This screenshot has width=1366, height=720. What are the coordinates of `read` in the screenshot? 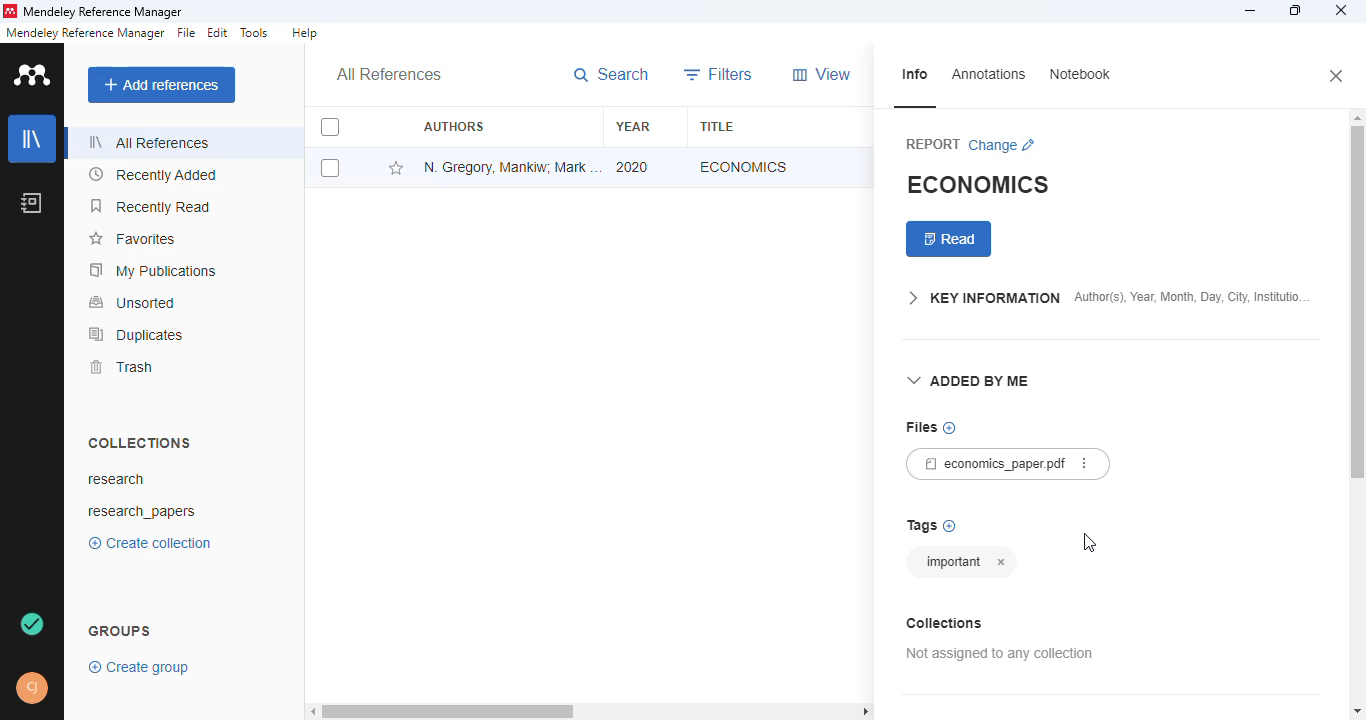 It's located at (949, 239).